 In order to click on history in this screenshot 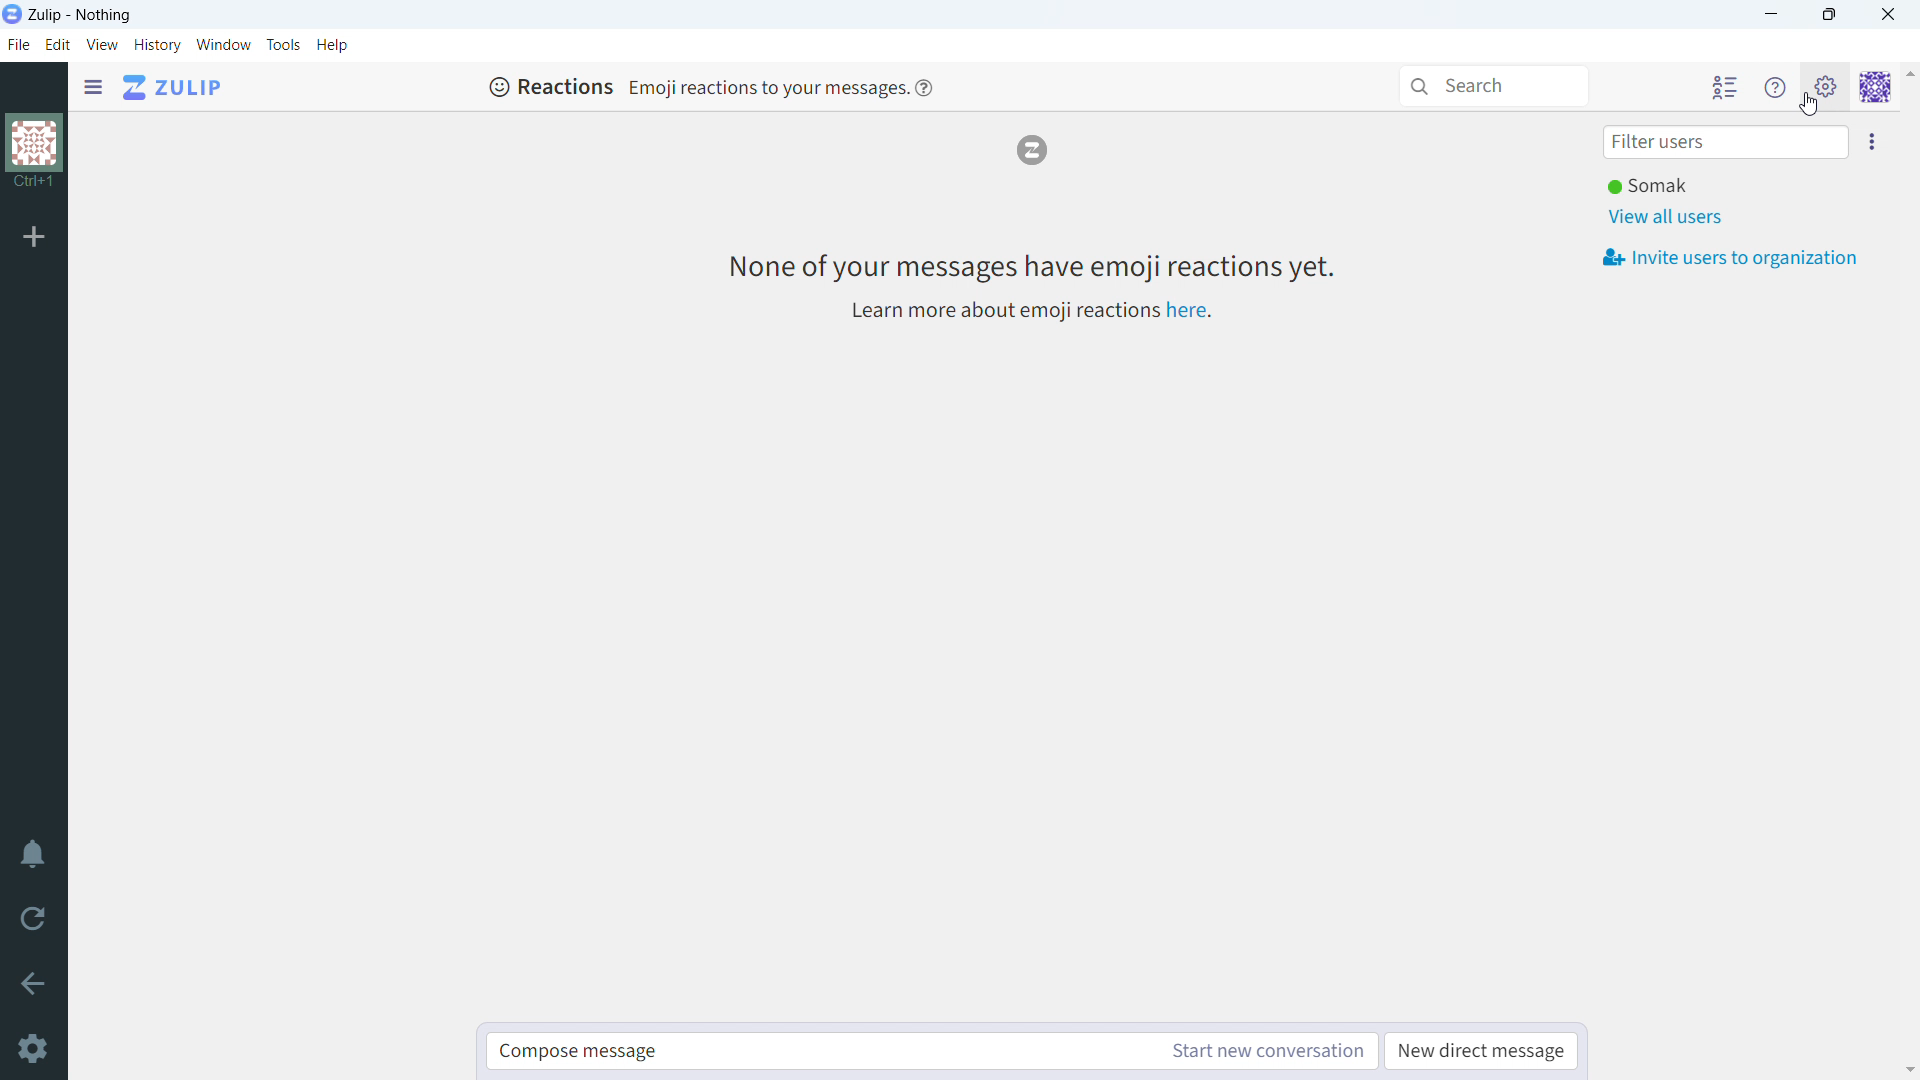, I will do `click(157, 45)`.